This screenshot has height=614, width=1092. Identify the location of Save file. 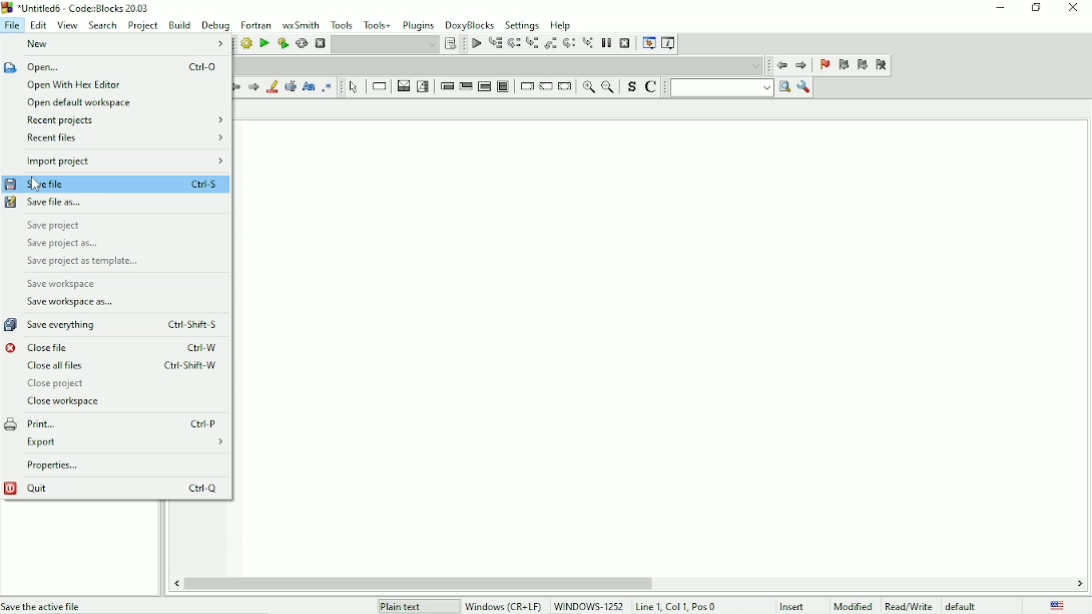
(118, 183).